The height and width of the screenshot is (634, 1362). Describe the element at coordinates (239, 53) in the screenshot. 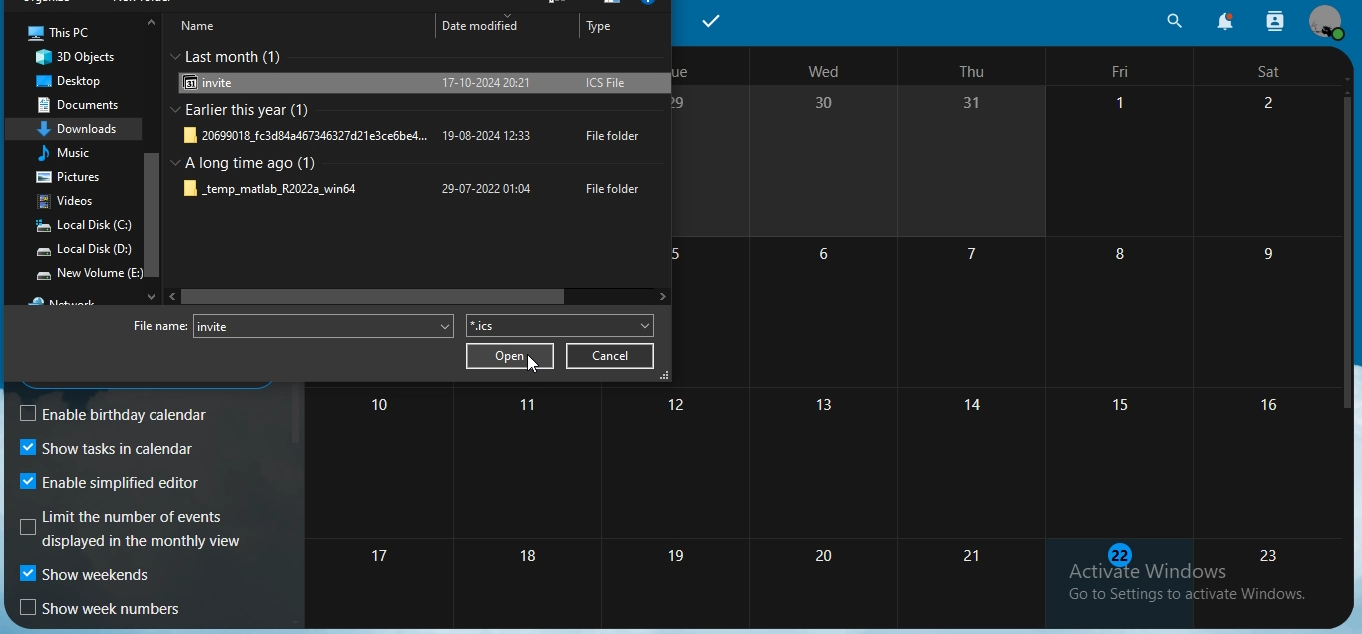

I see `last month` at that location.